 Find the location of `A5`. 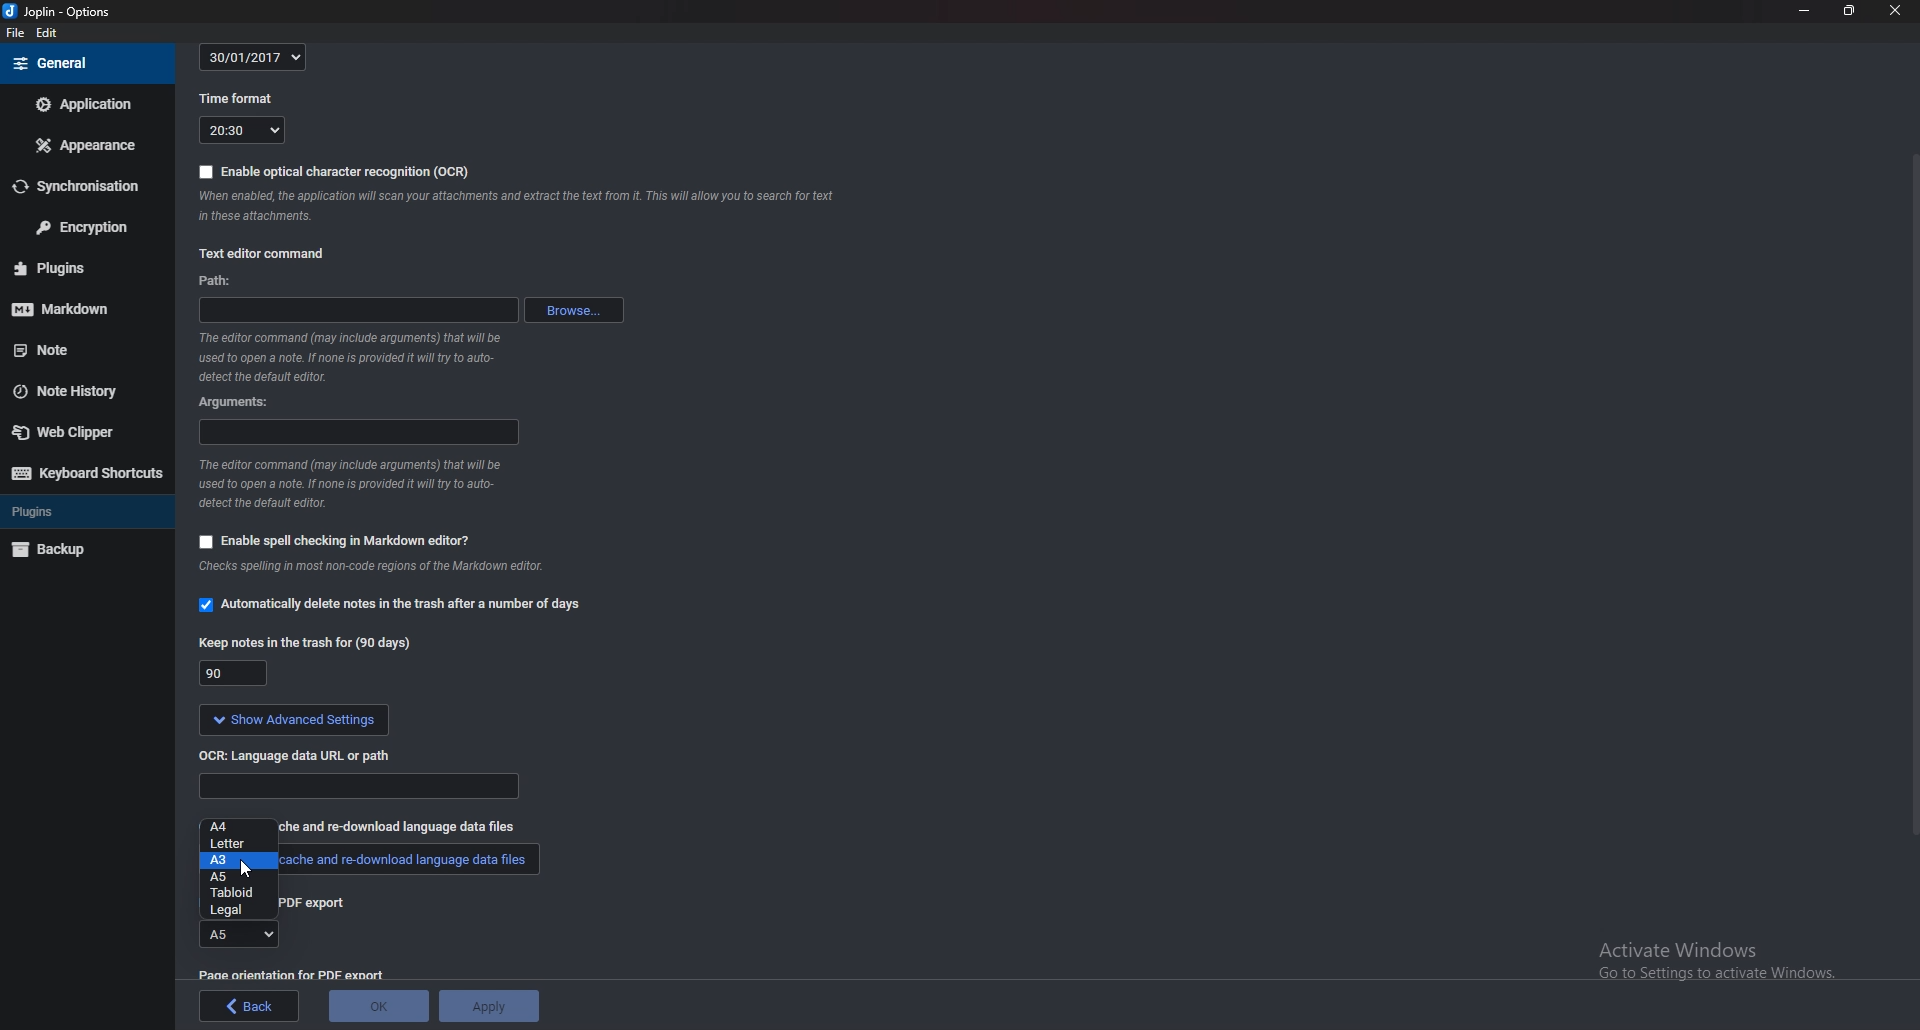

A5 is located at coordinates (232, 877).